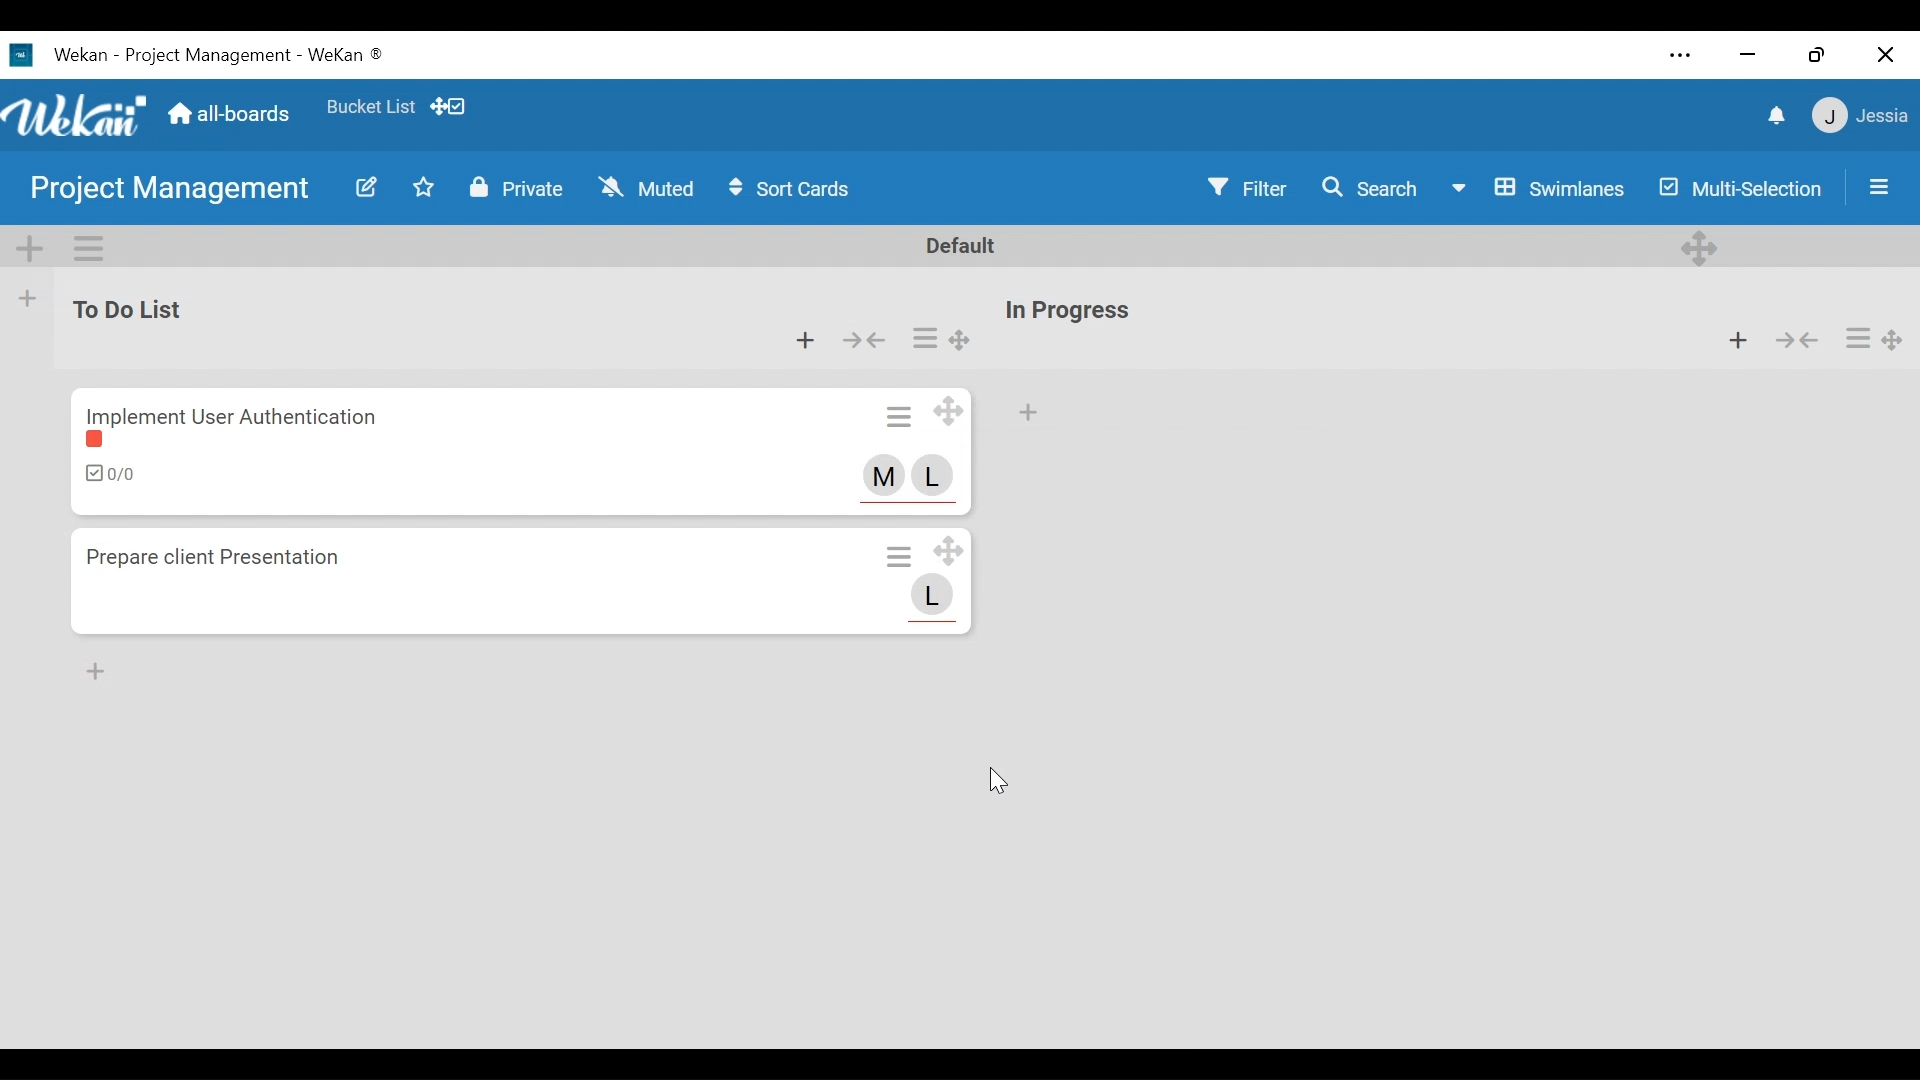 This screenshot has height=1080, width=1920. I want to click on Muted, so click(643, 187).